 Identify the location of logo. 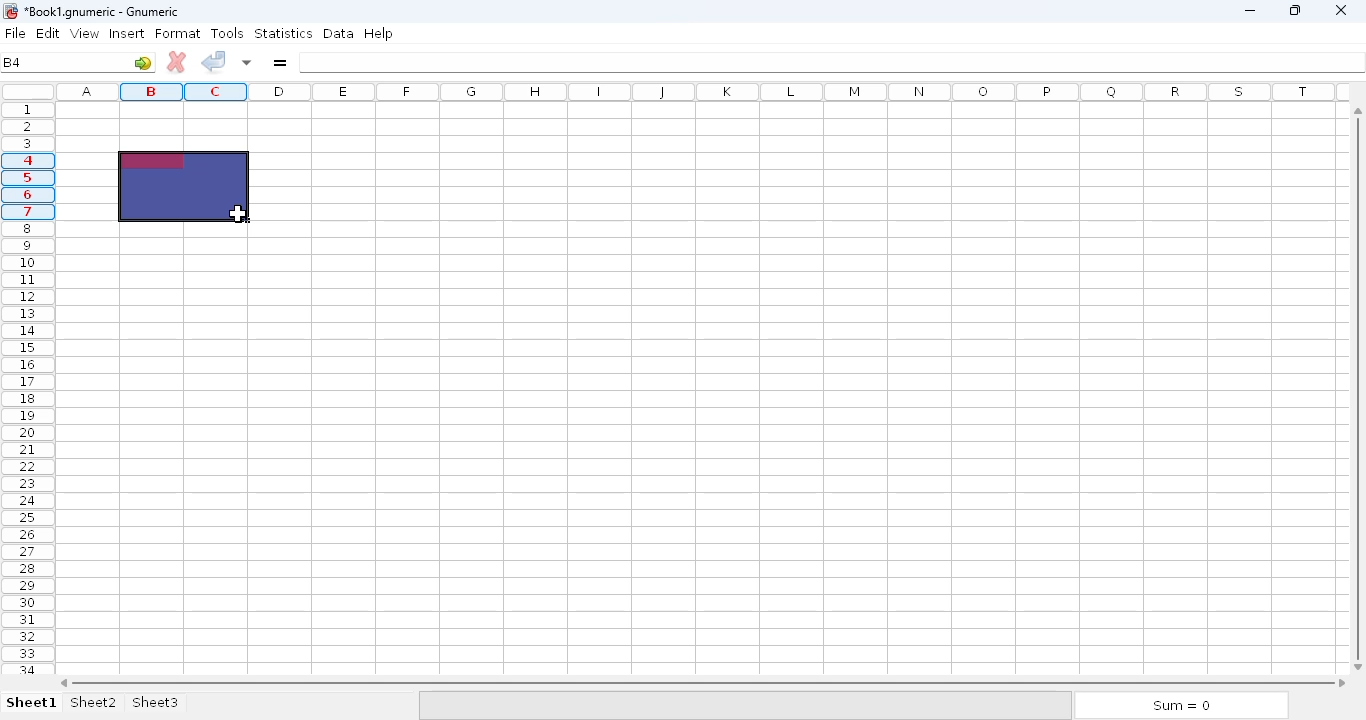
(10, 12).